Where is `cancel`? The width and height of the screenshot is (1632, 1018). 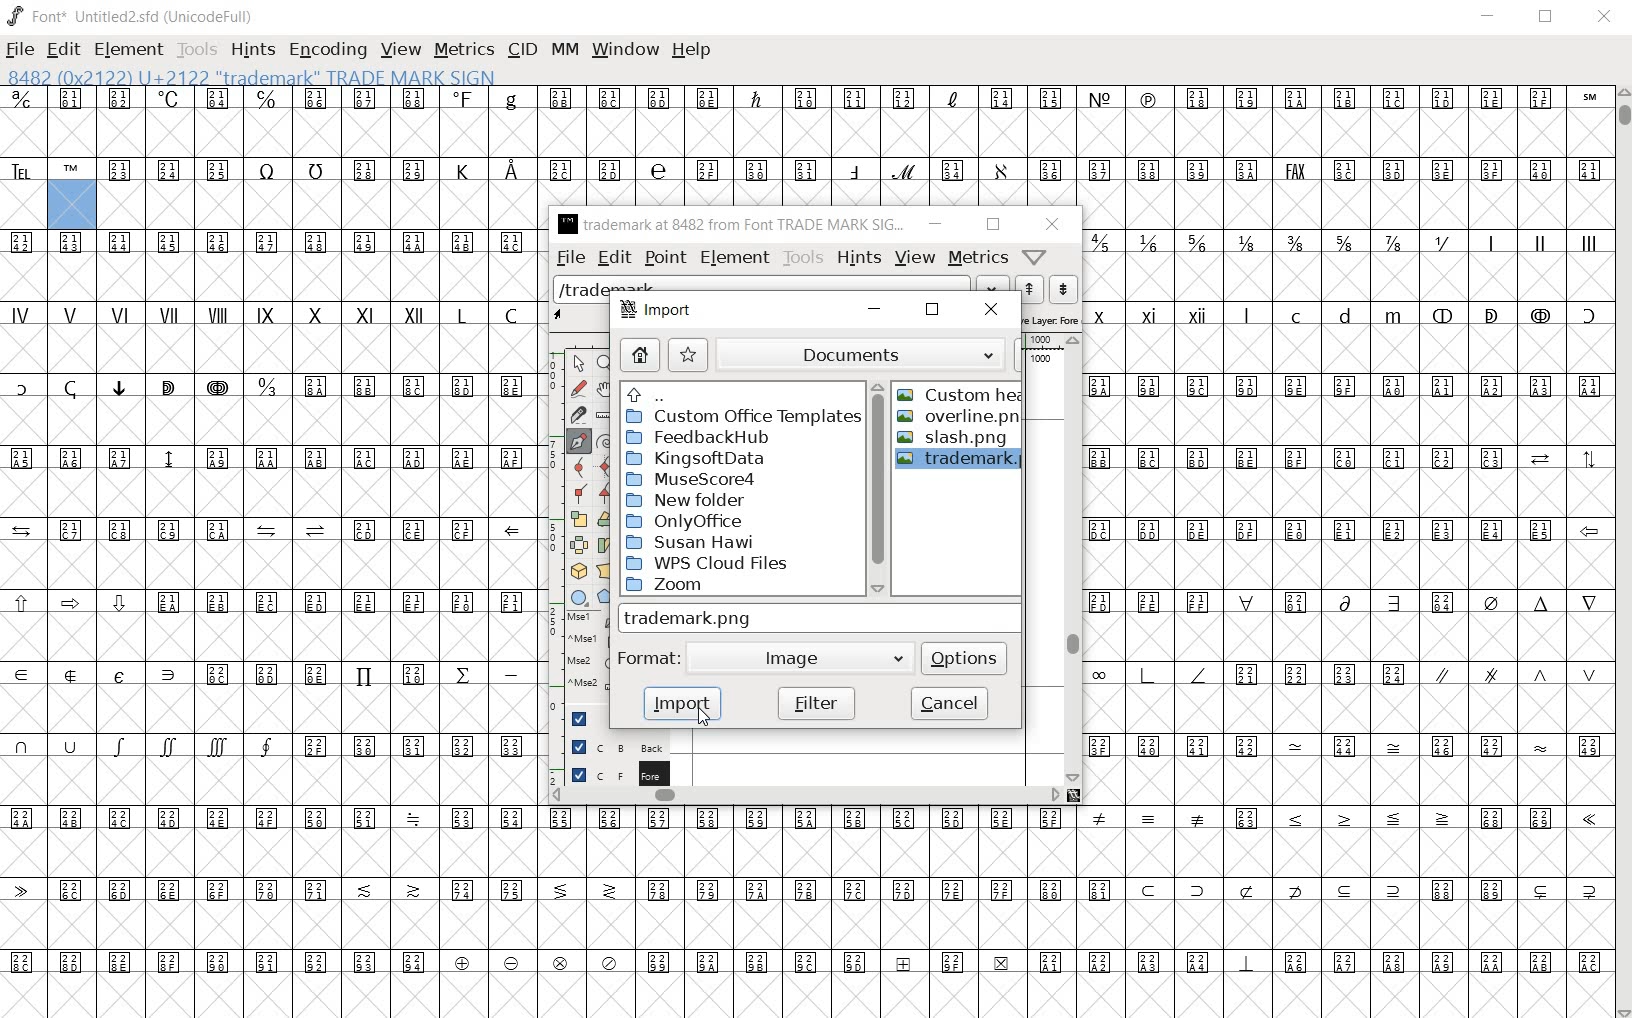 cancel is located at coordinates (953, 705).